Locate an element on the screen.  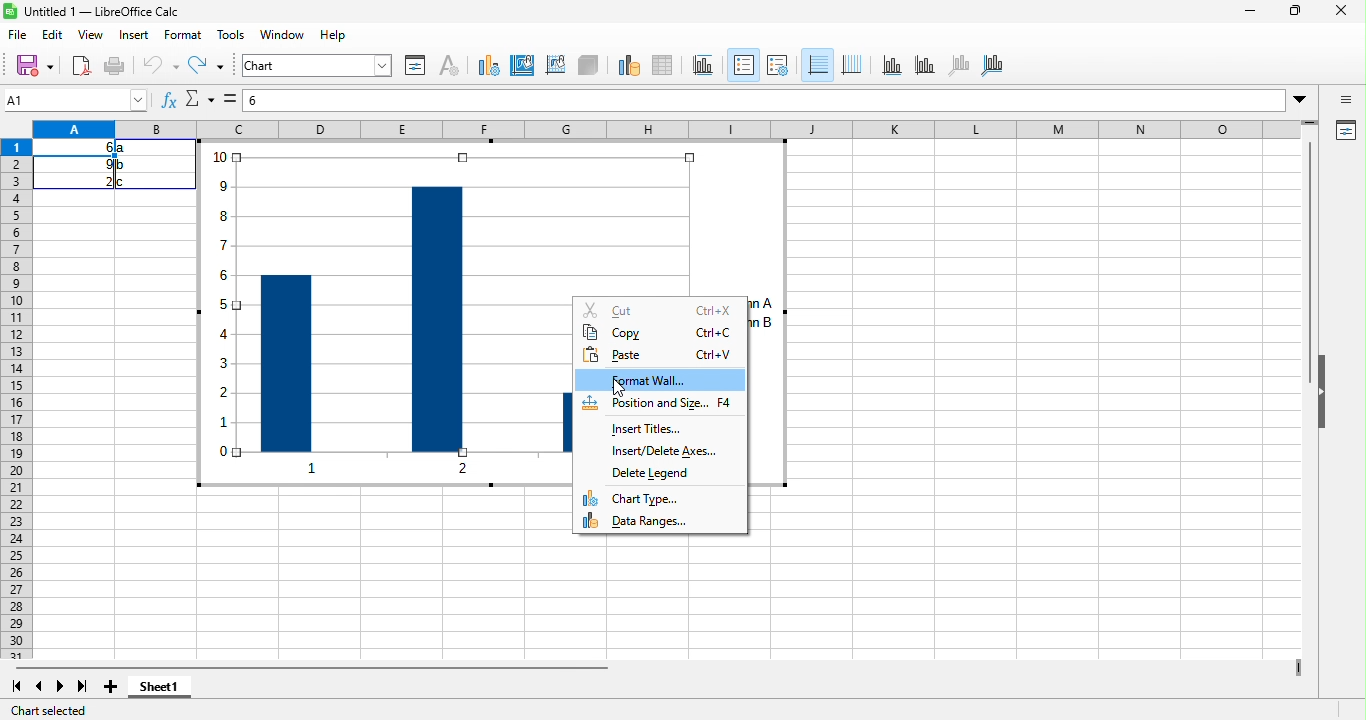
edit is located at coordinates (55, 37).